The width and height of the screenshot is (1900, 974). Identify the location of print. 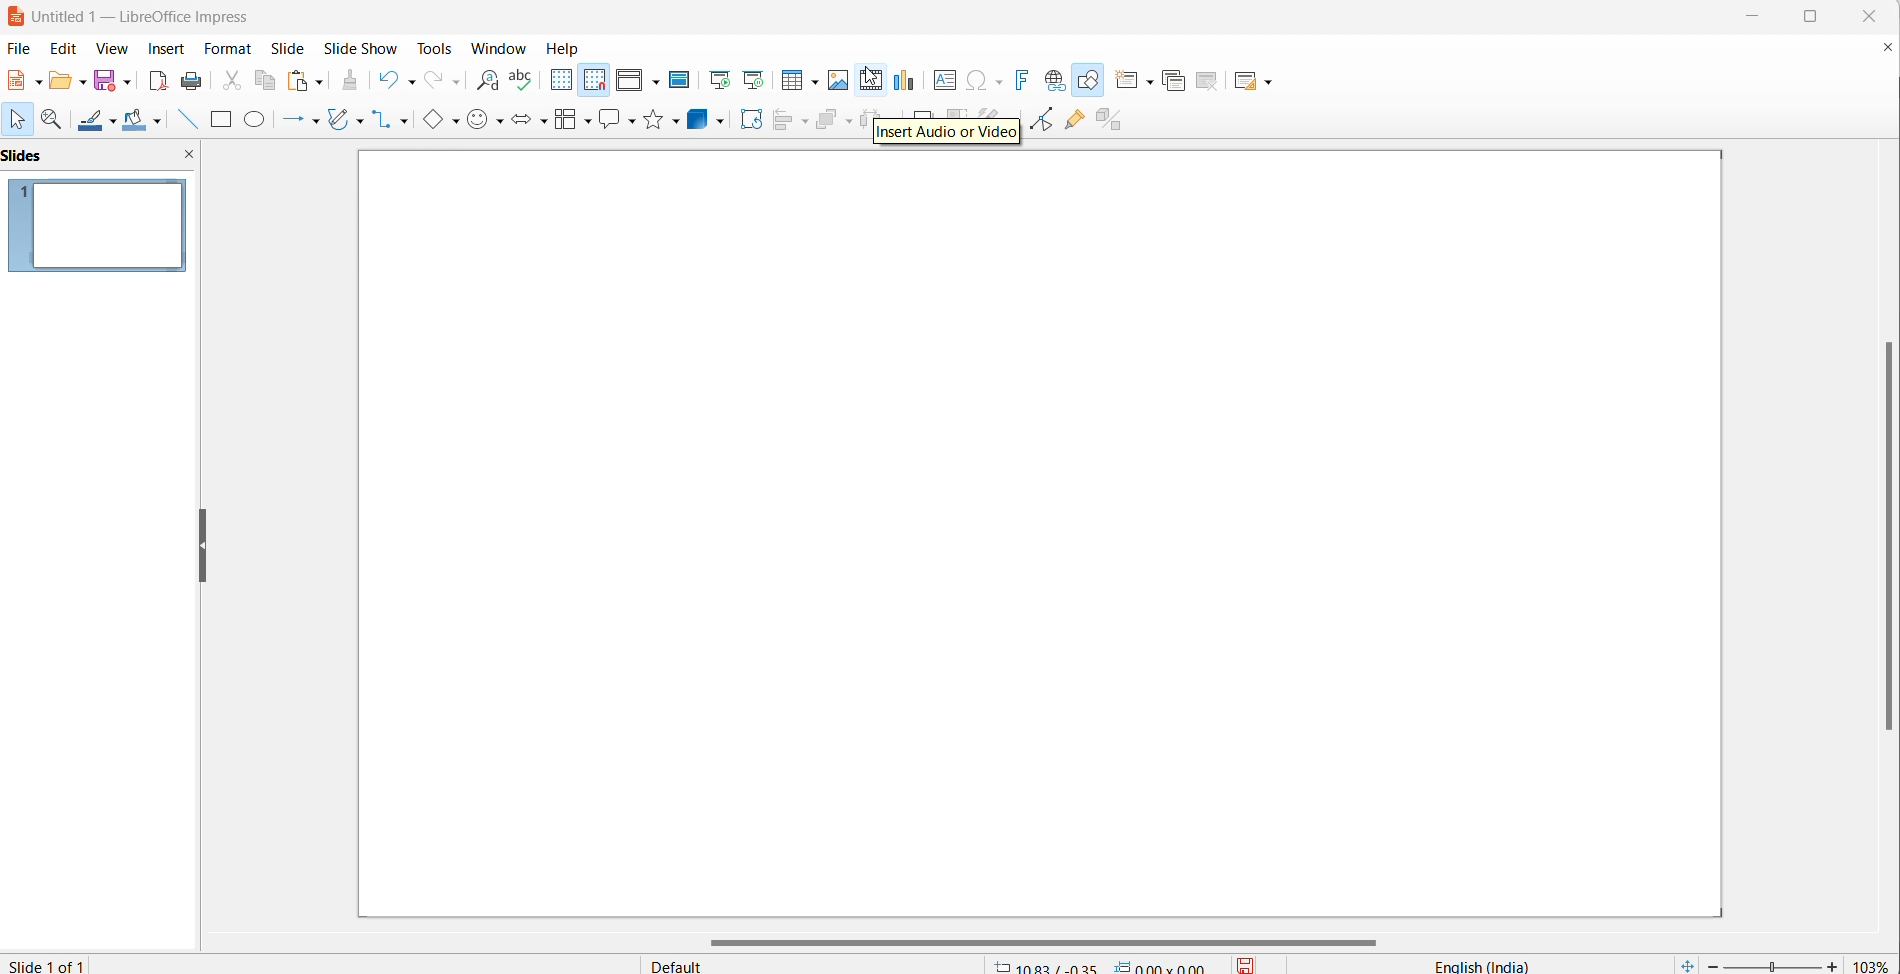
(189, 81).